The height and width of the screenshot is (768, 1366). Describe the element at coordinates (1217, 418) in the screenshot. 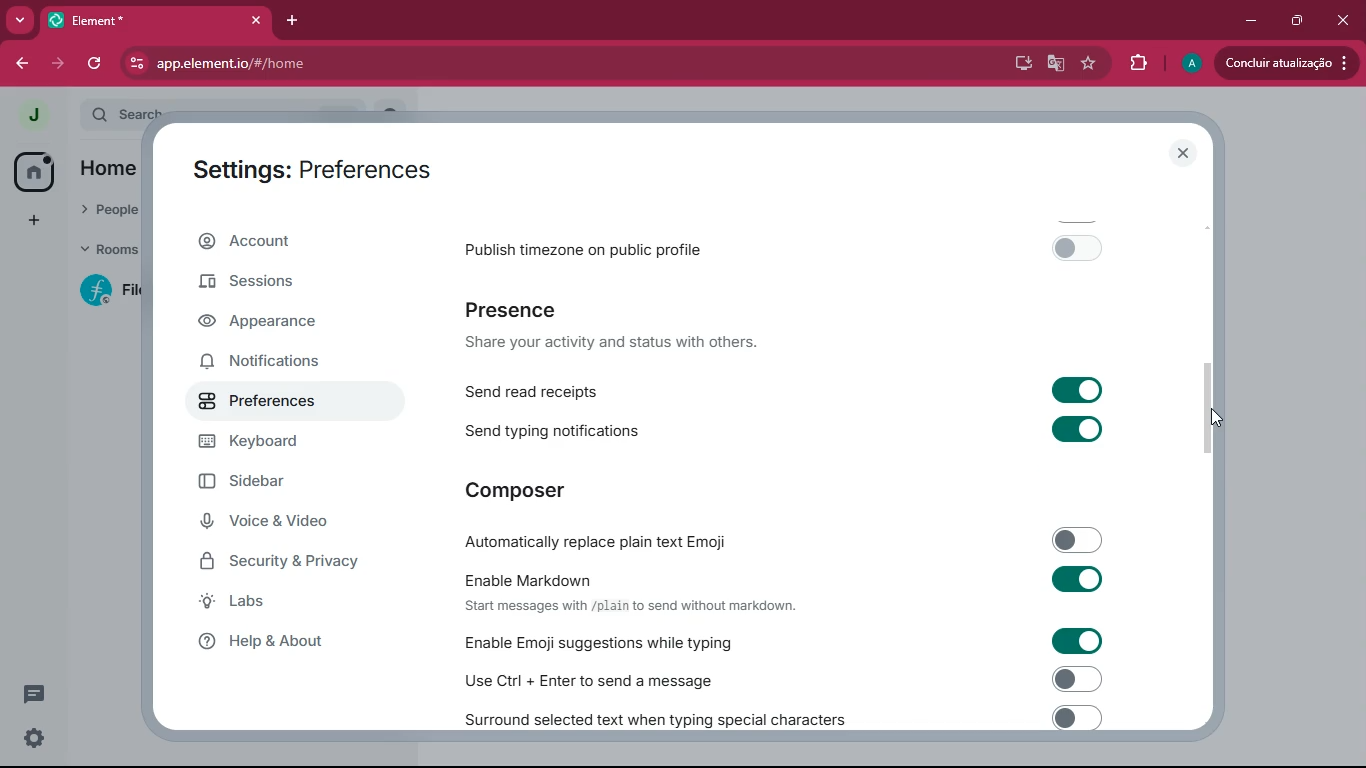

I see `cursor` at that location.